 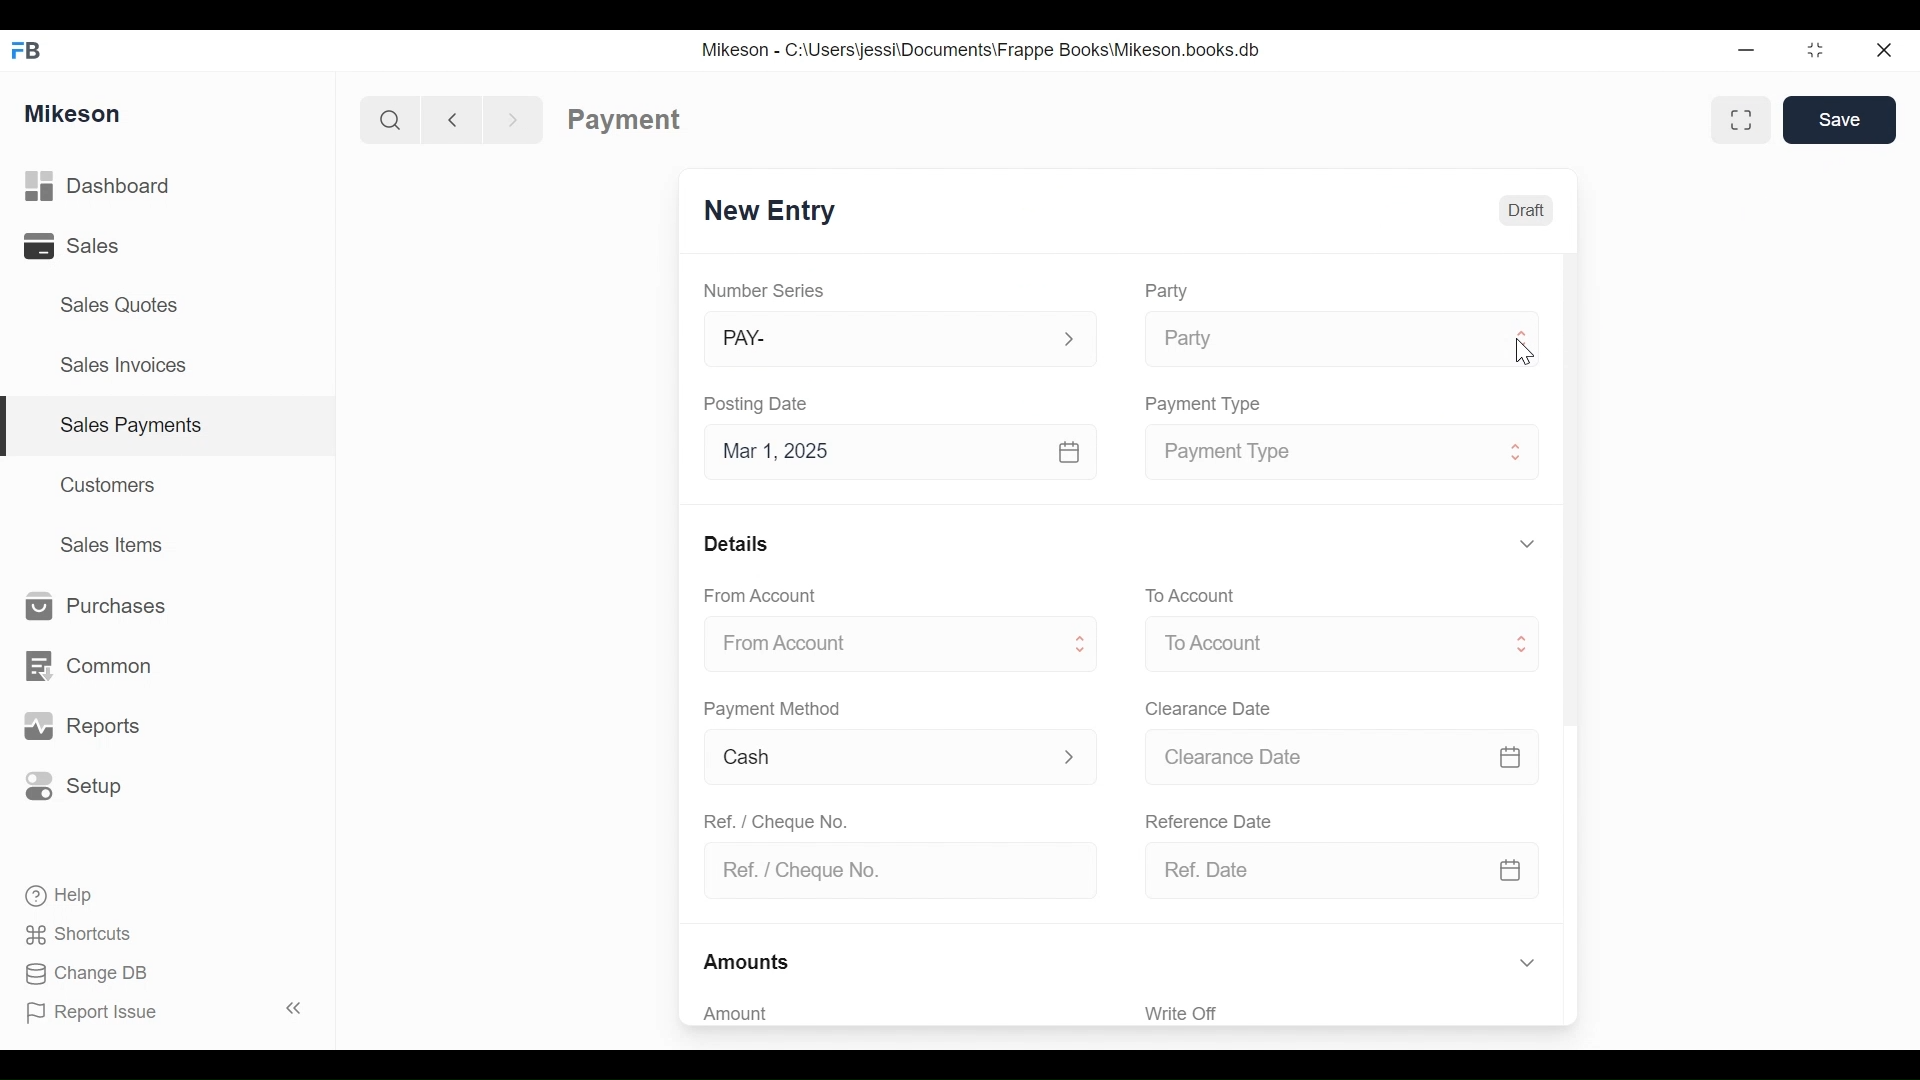 I want to click on Mikeson - C:\Users\jessi\Documents\Frappe Books\Mikeson.books.db, so click(x=983, y=50).